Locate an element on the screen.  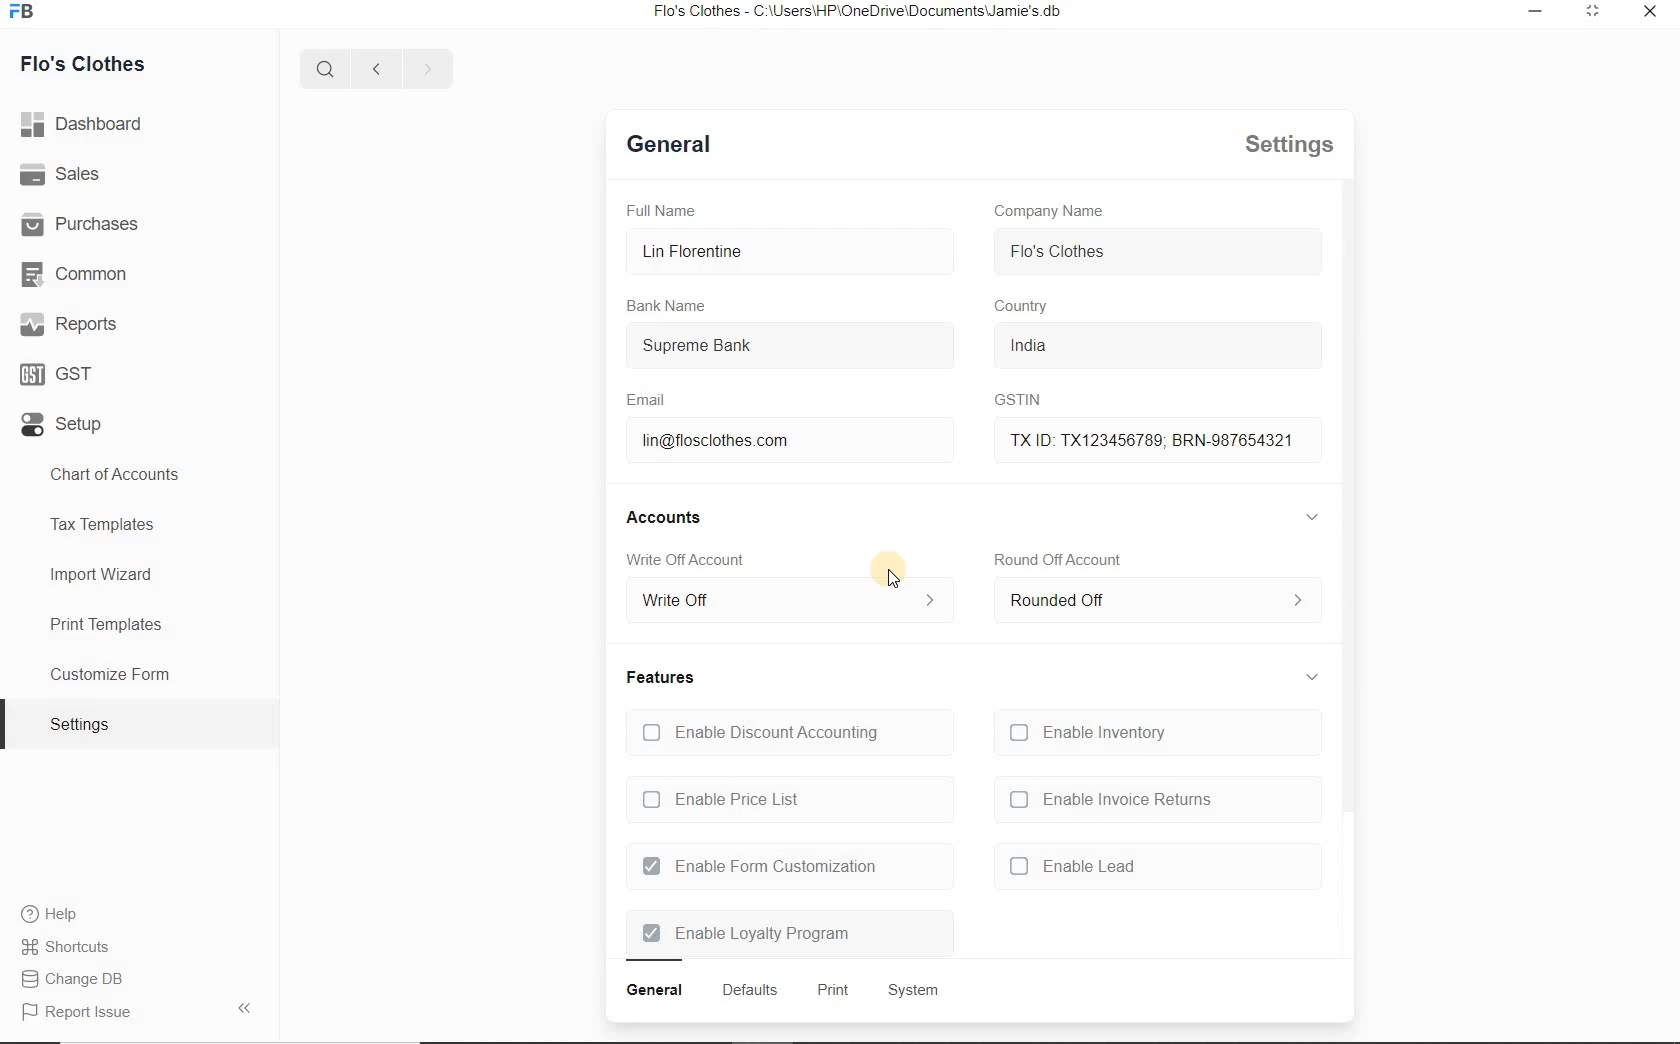
Enable Invoice Returns is located at coordinates (1159, 801).